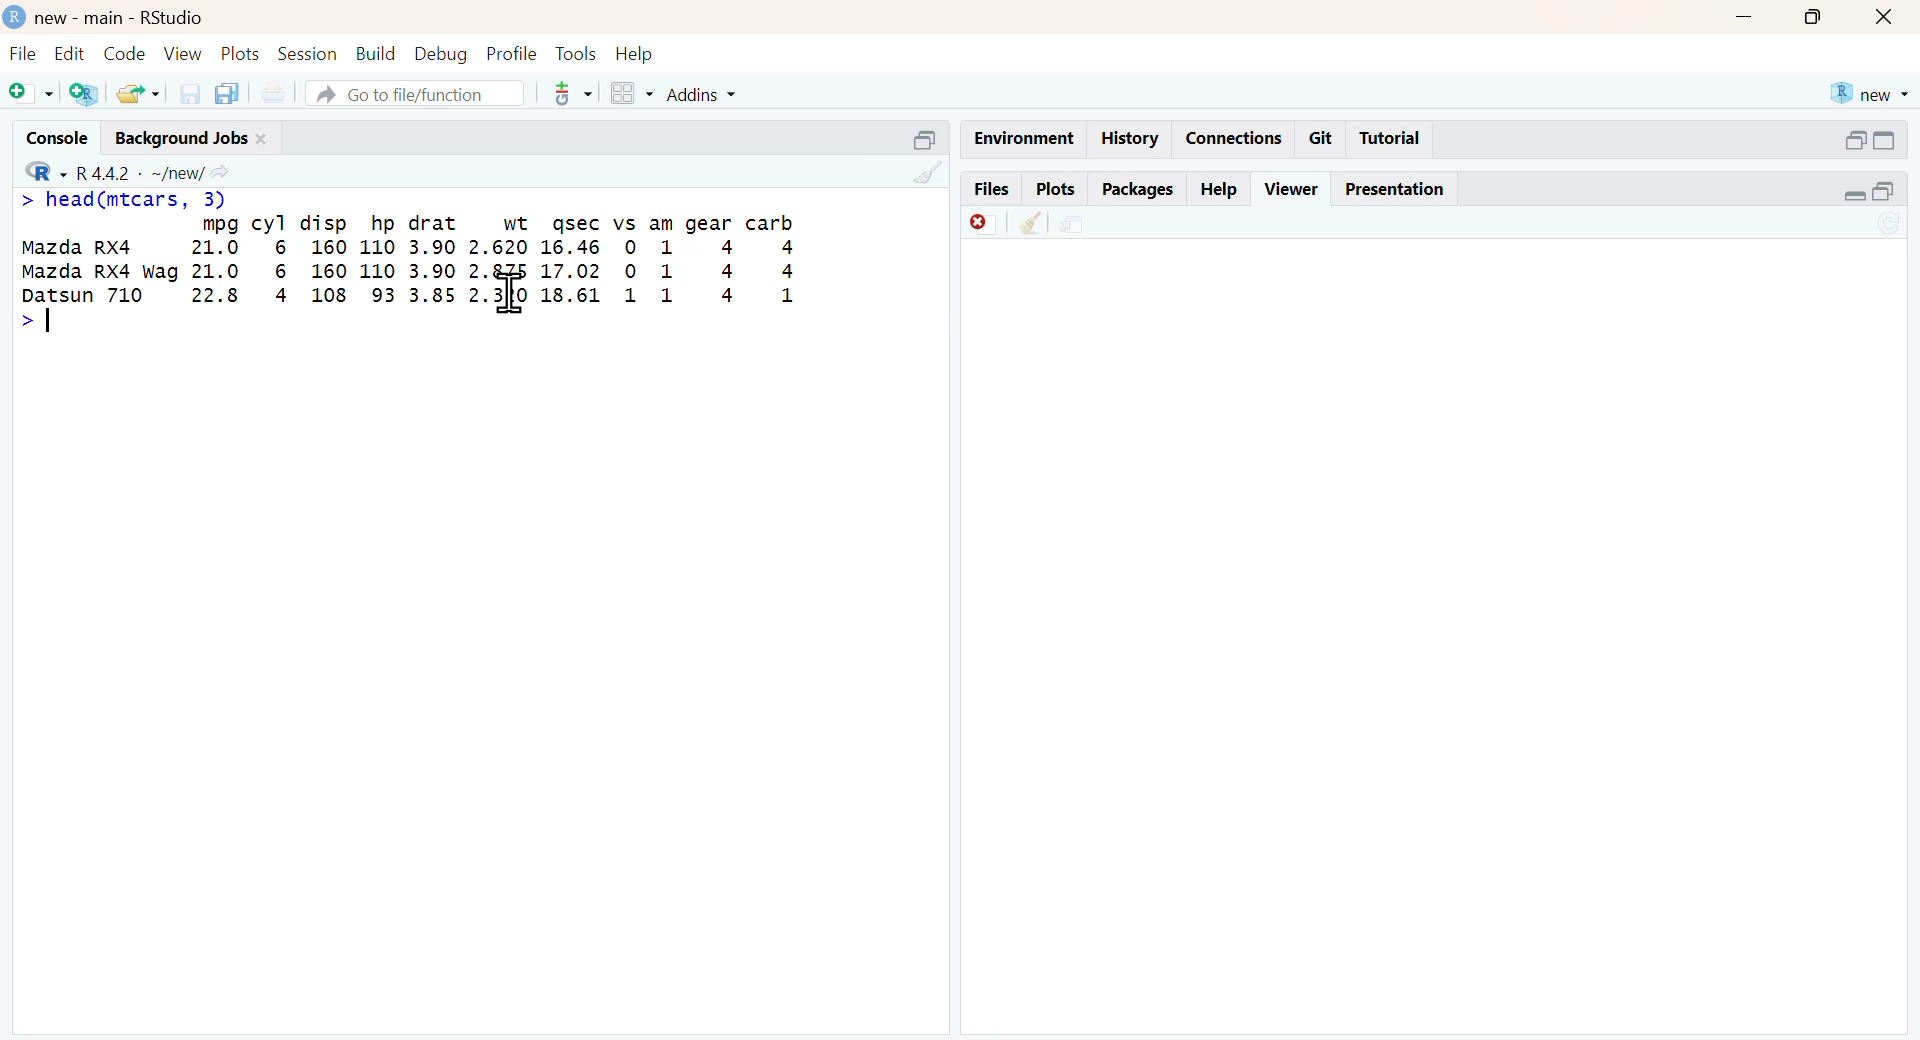 The image size is (1920, 1040). What do you see at coordinates (916, 174) in the screenshot?
I see `clear console` at bounding box center [916, 174].